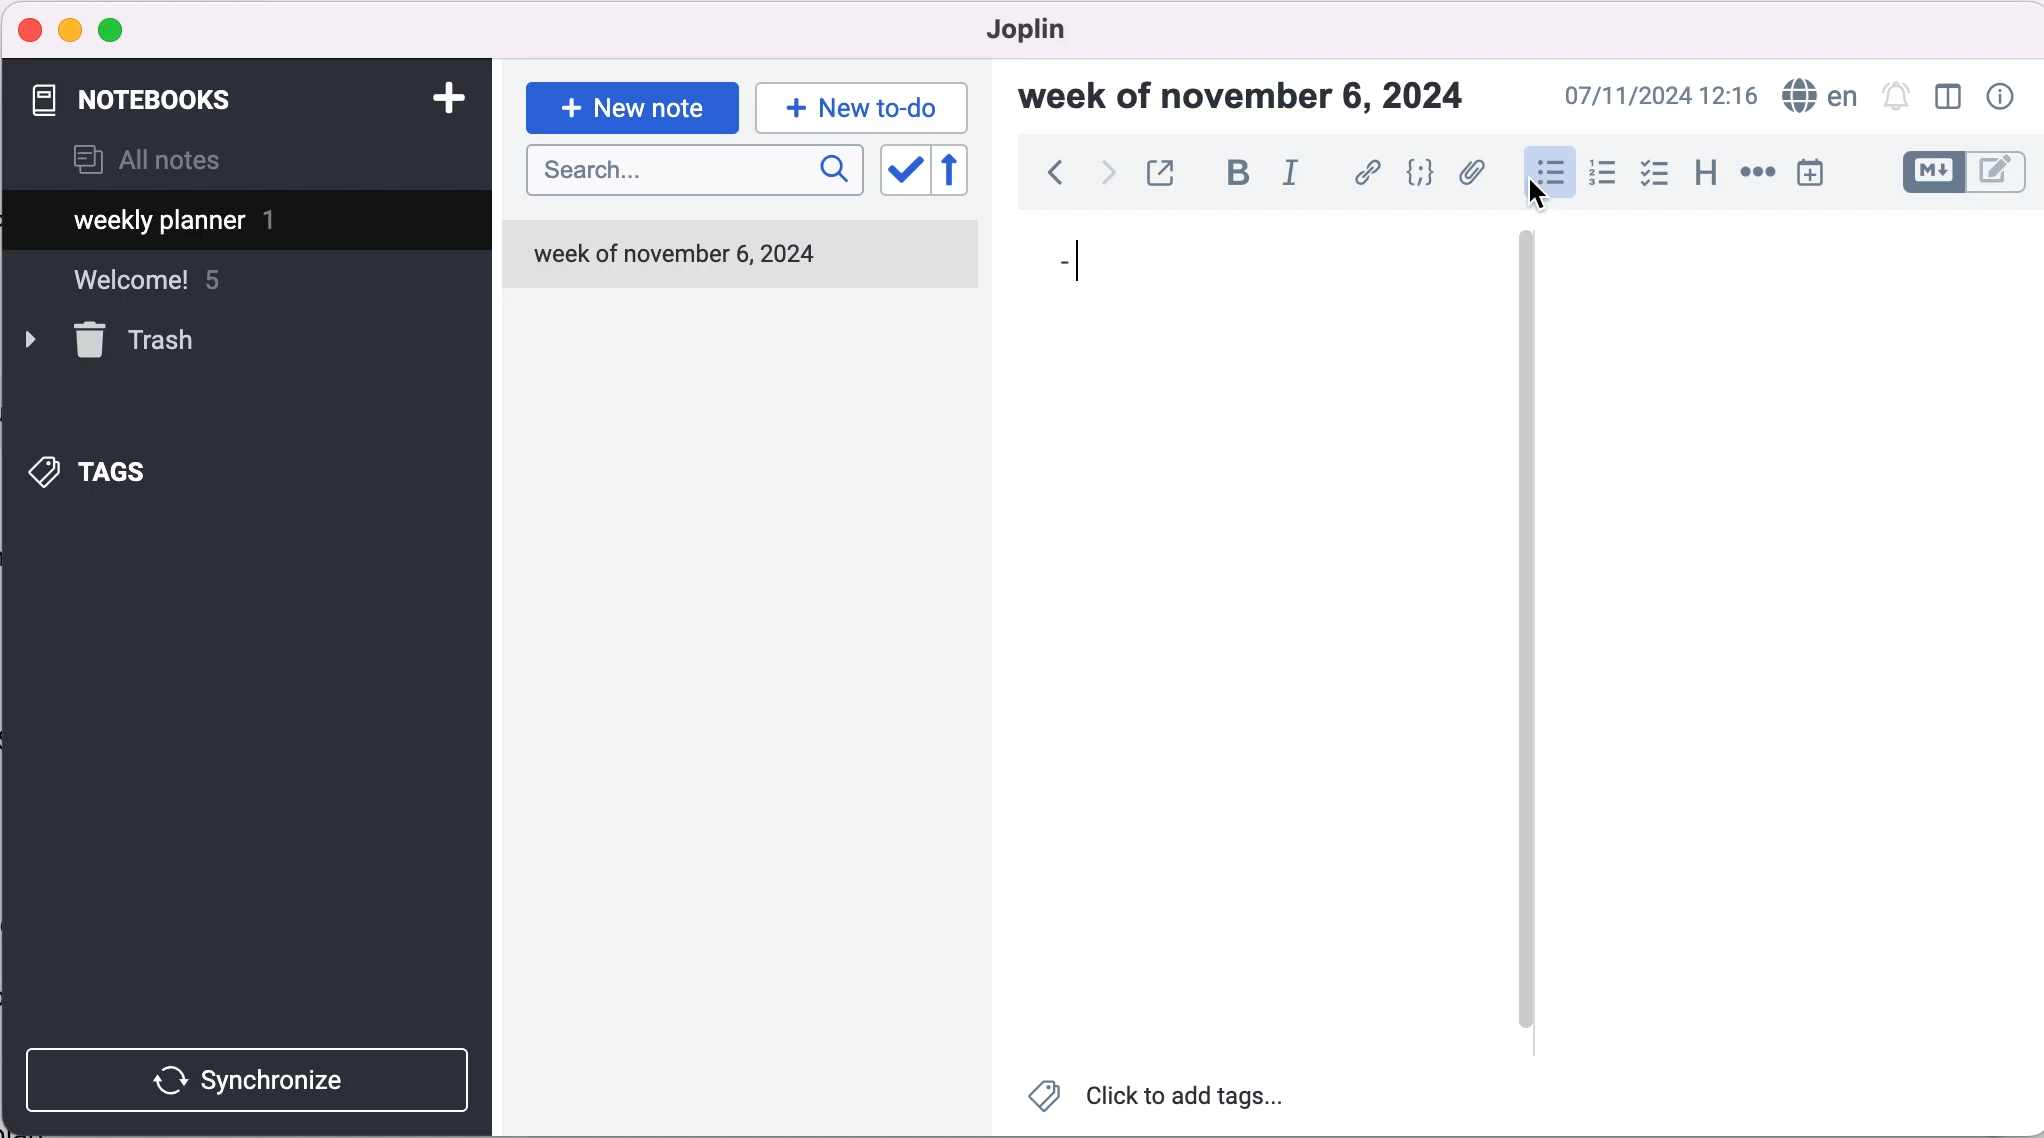 Image resolution: width=2044 pixels, height=1138 pixels. I want to click on trash, so click(141, 341).